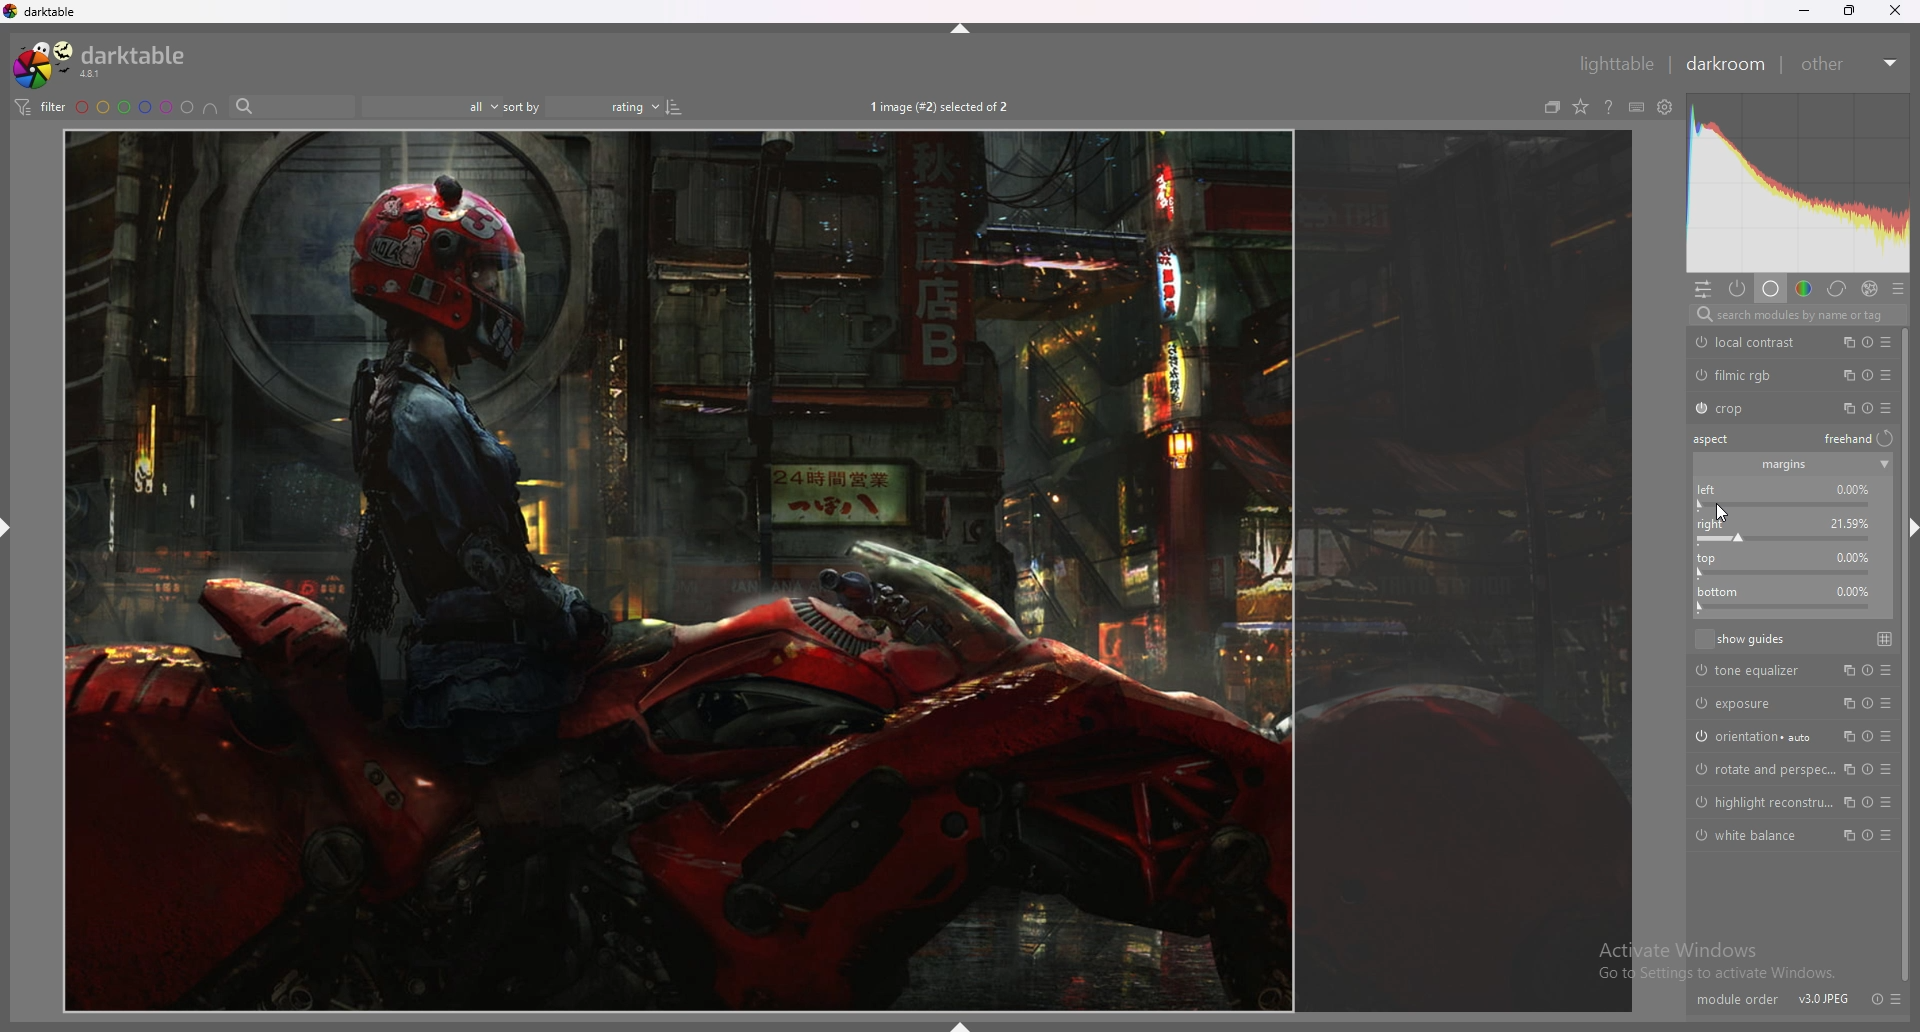 The height and width of the screenshot is (1032, 1920). Describe the element at coordinates (1772, 289) in the screenshot. I see `base` at that location.